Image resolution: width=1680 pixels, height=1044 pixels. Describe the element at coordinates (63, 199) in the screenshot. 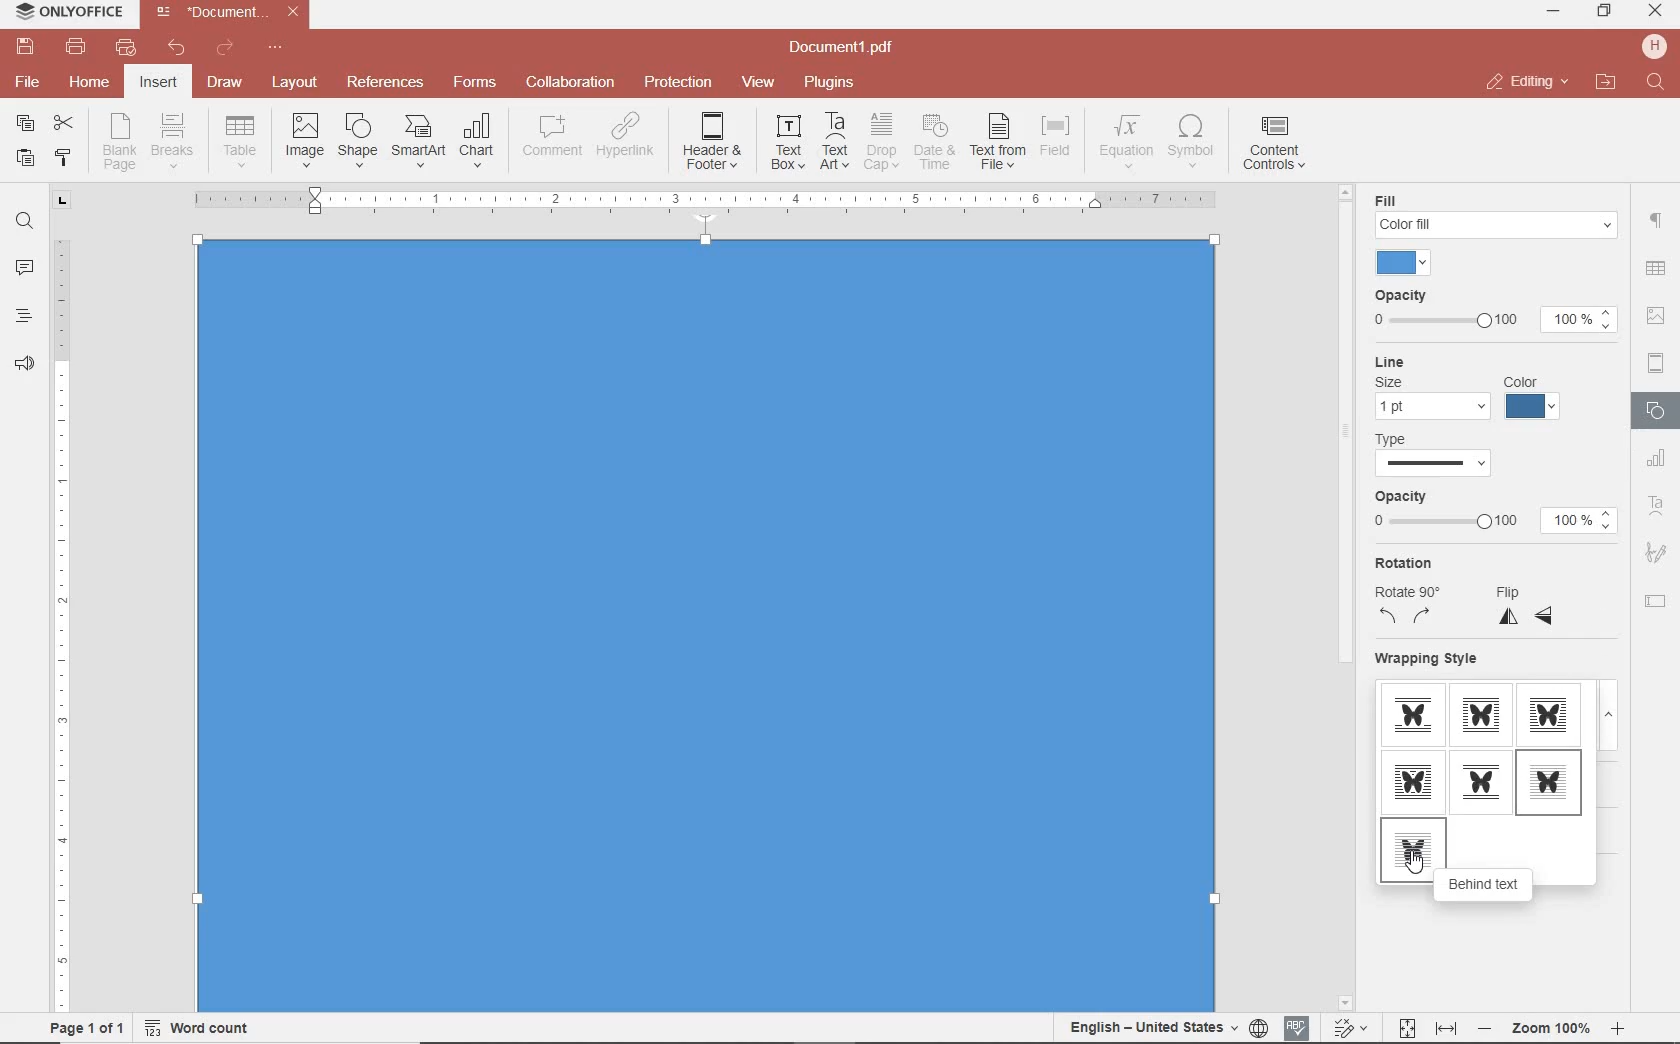

I see `tab stop` at that location.